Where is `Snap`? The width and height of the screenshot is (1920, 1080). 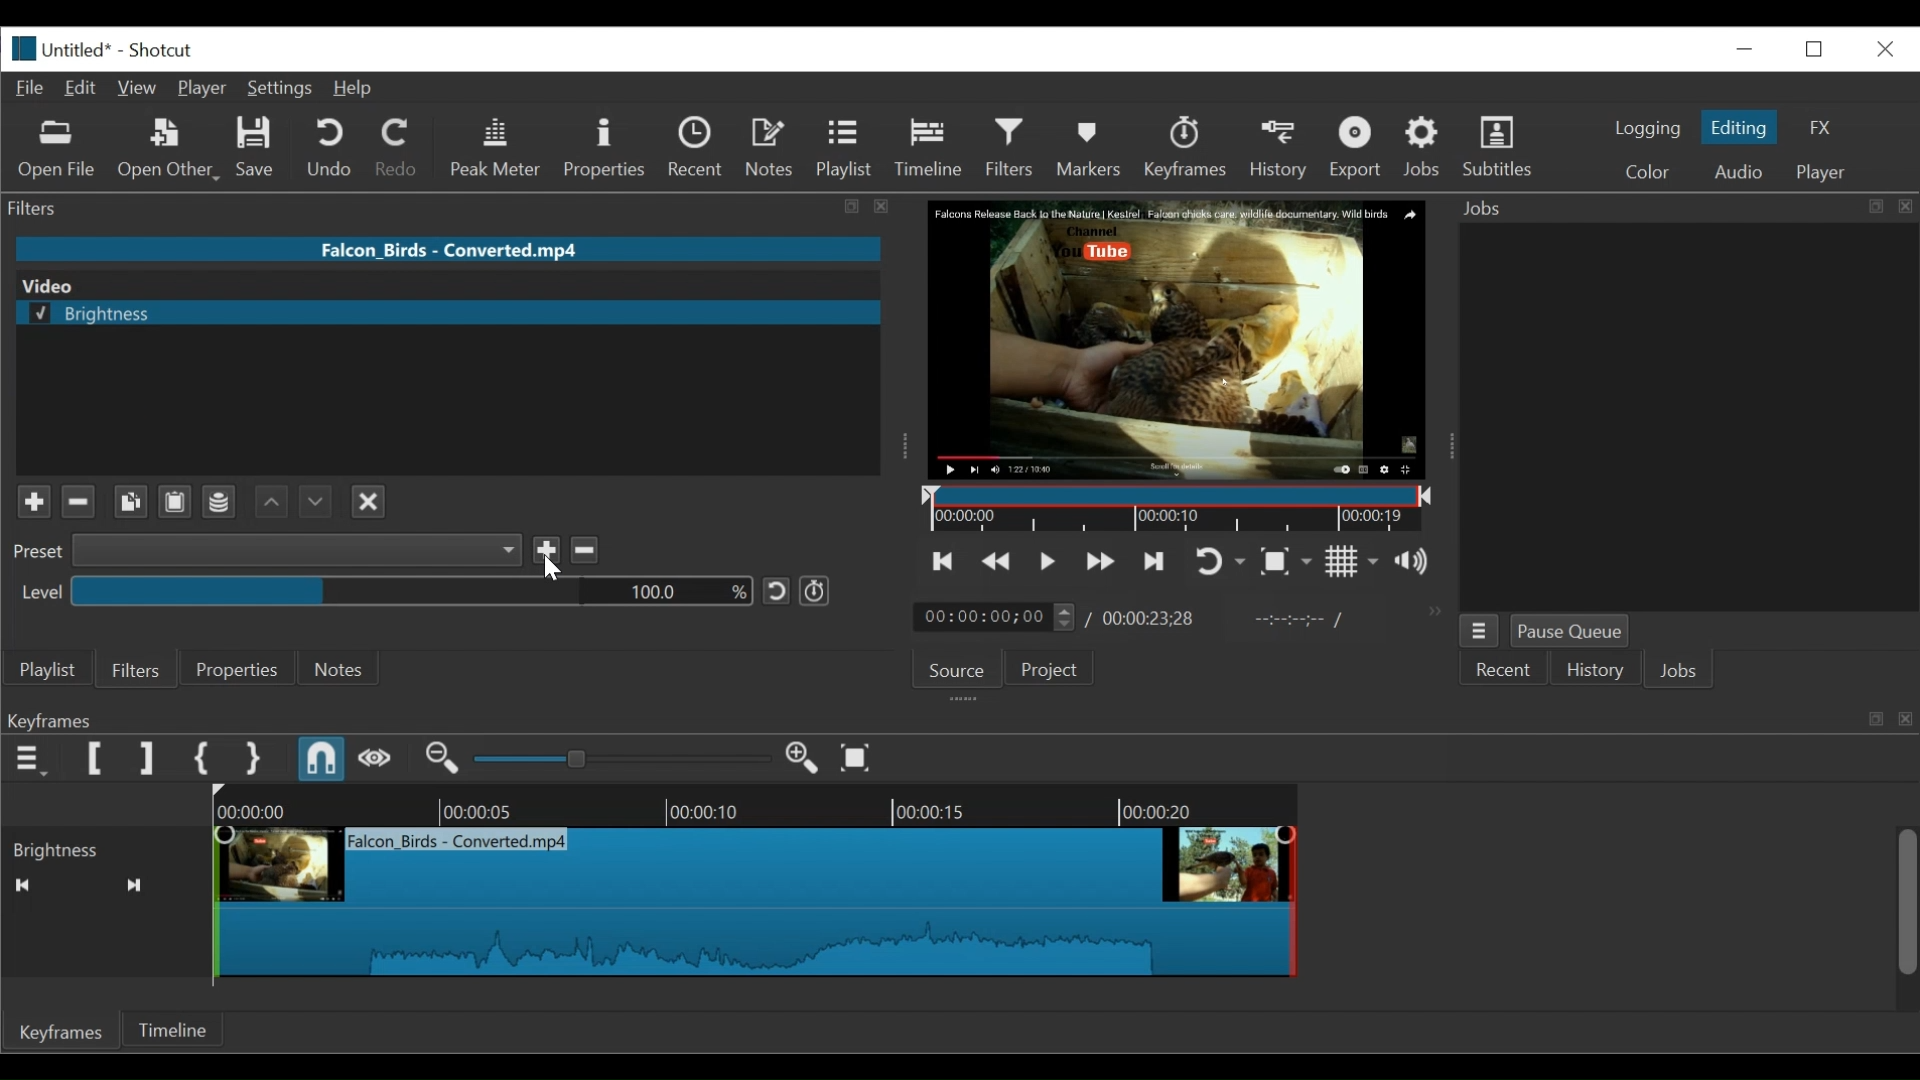 Snap is located at coordinates (323, 759).